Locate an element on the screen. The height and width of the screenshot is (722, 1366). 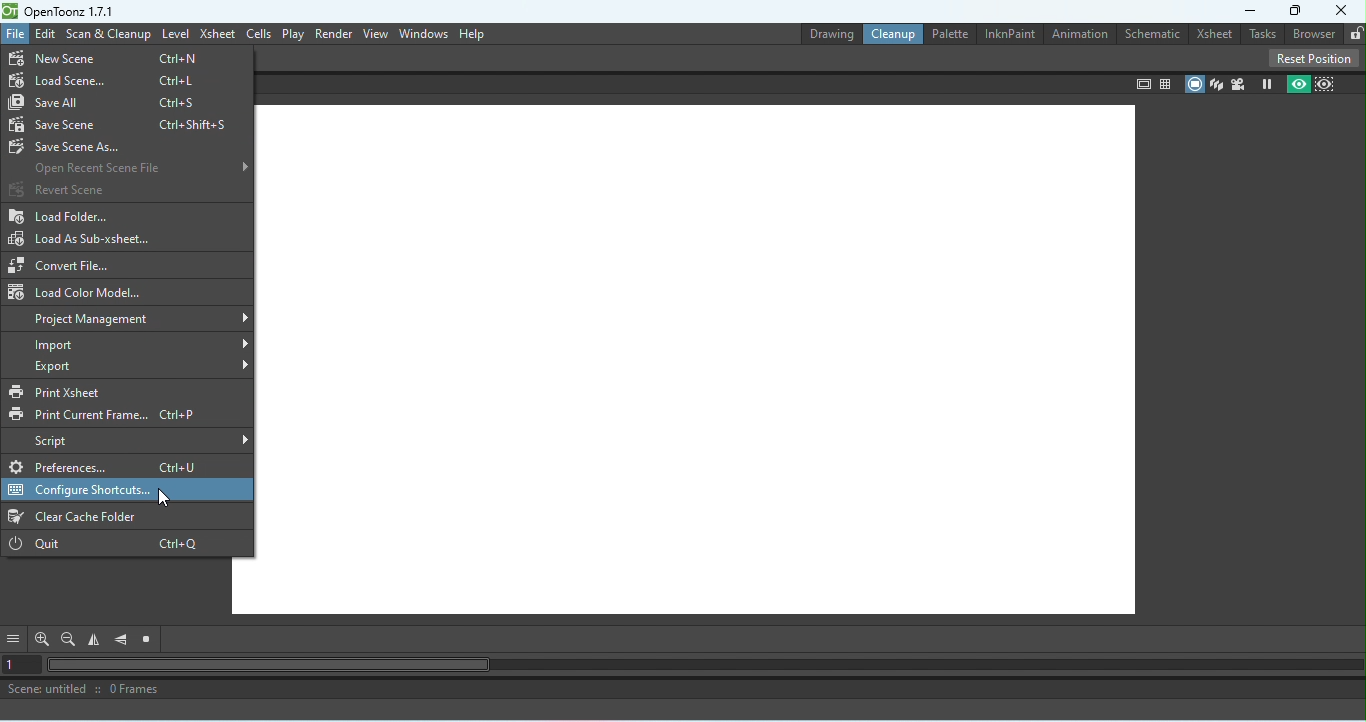
Preview is located at coordinates (1296, 85).